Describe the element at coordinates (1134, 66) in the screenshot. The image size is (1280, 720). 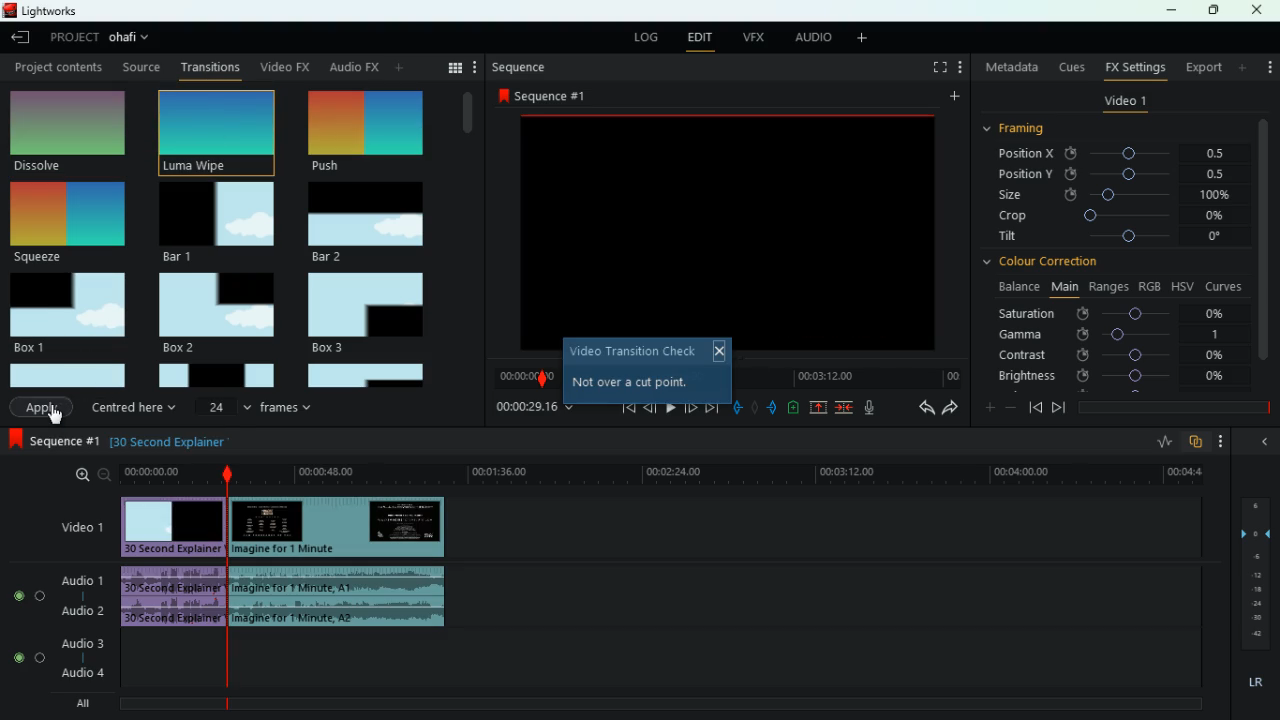
I see `fx settings` at that location.